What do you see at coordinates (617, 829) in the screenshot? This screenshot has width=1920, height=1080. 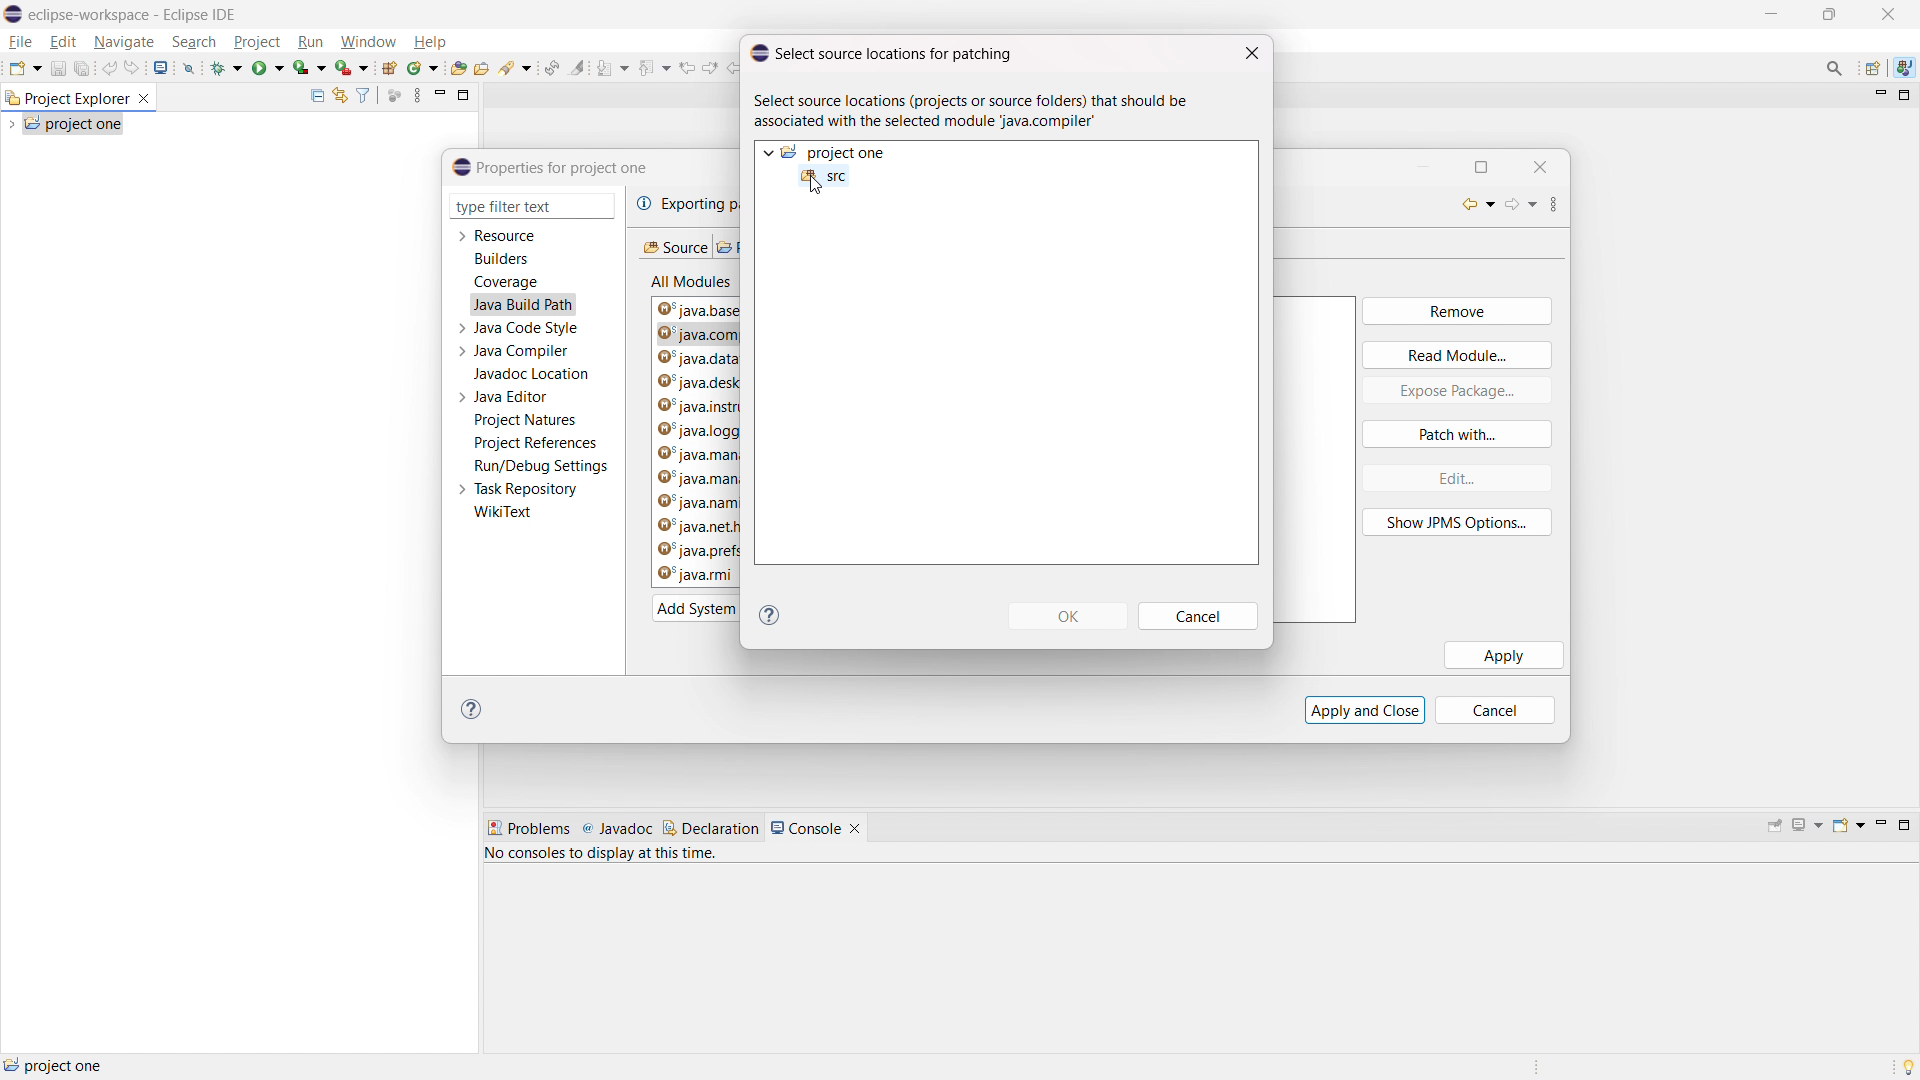 I see `javadoc` at bounding box center [617, 829].